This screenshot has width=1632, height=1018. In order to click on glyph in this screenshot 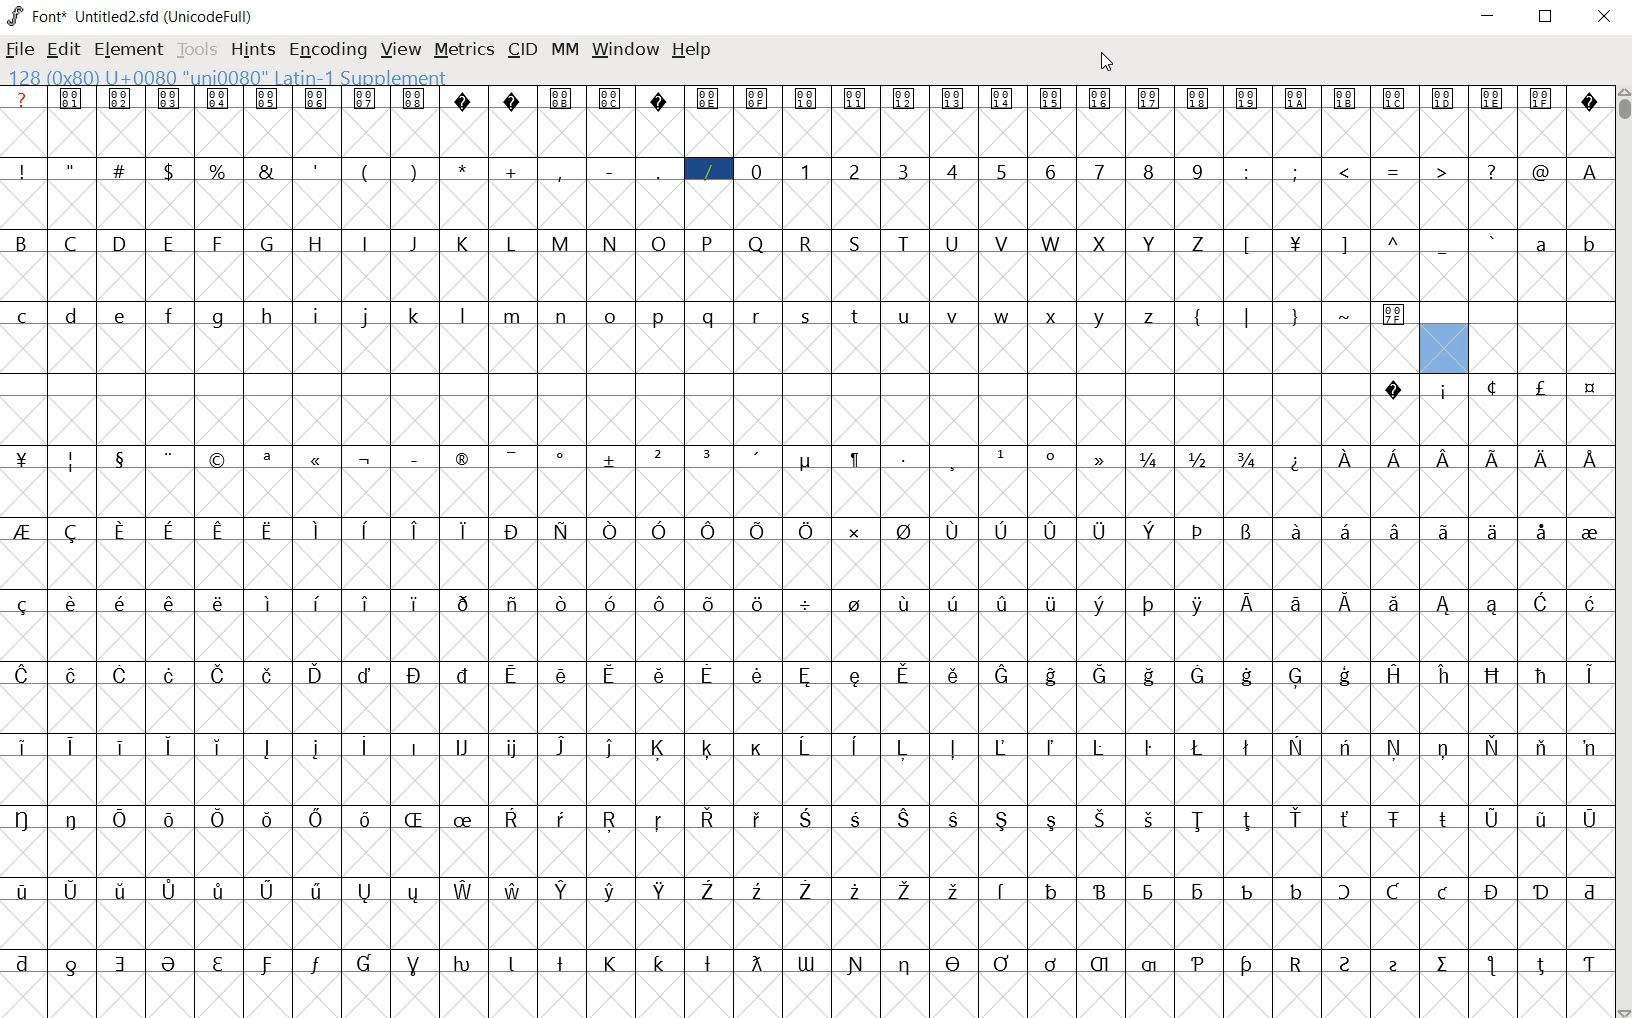, I will do `click(1002, 317)`.